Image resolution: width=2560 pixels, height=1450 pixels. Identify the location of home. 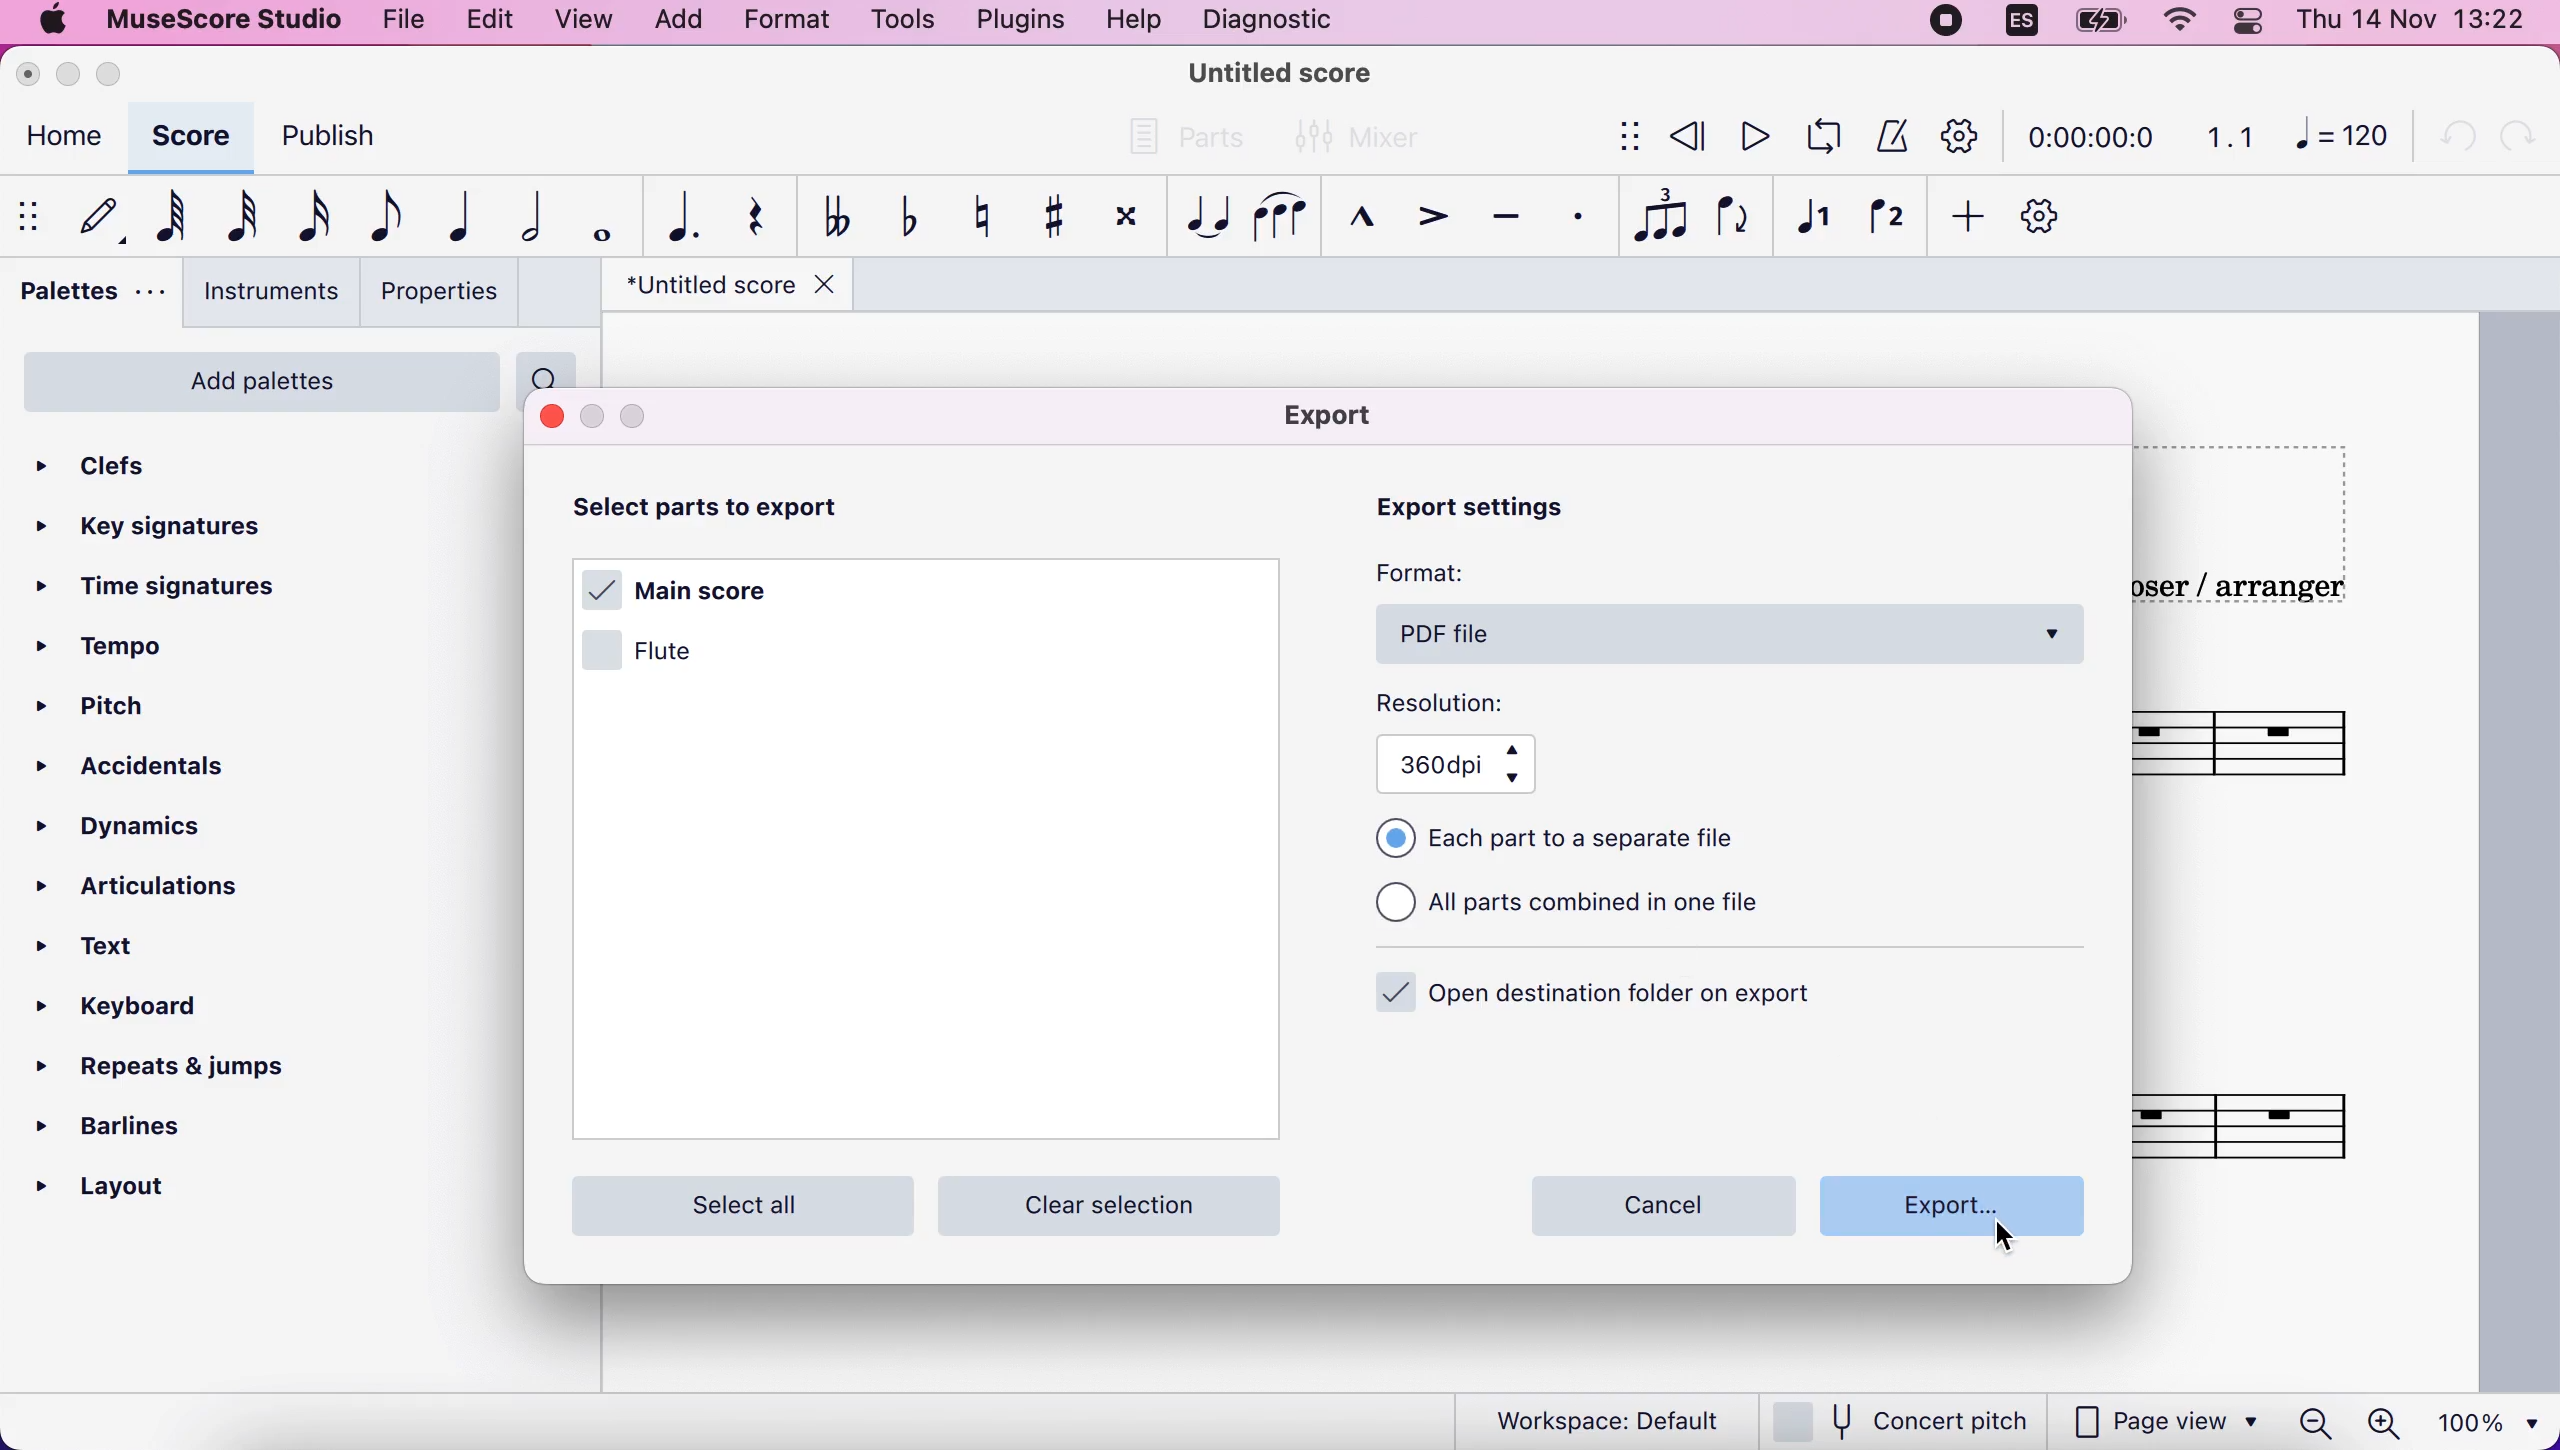
(64, 136).